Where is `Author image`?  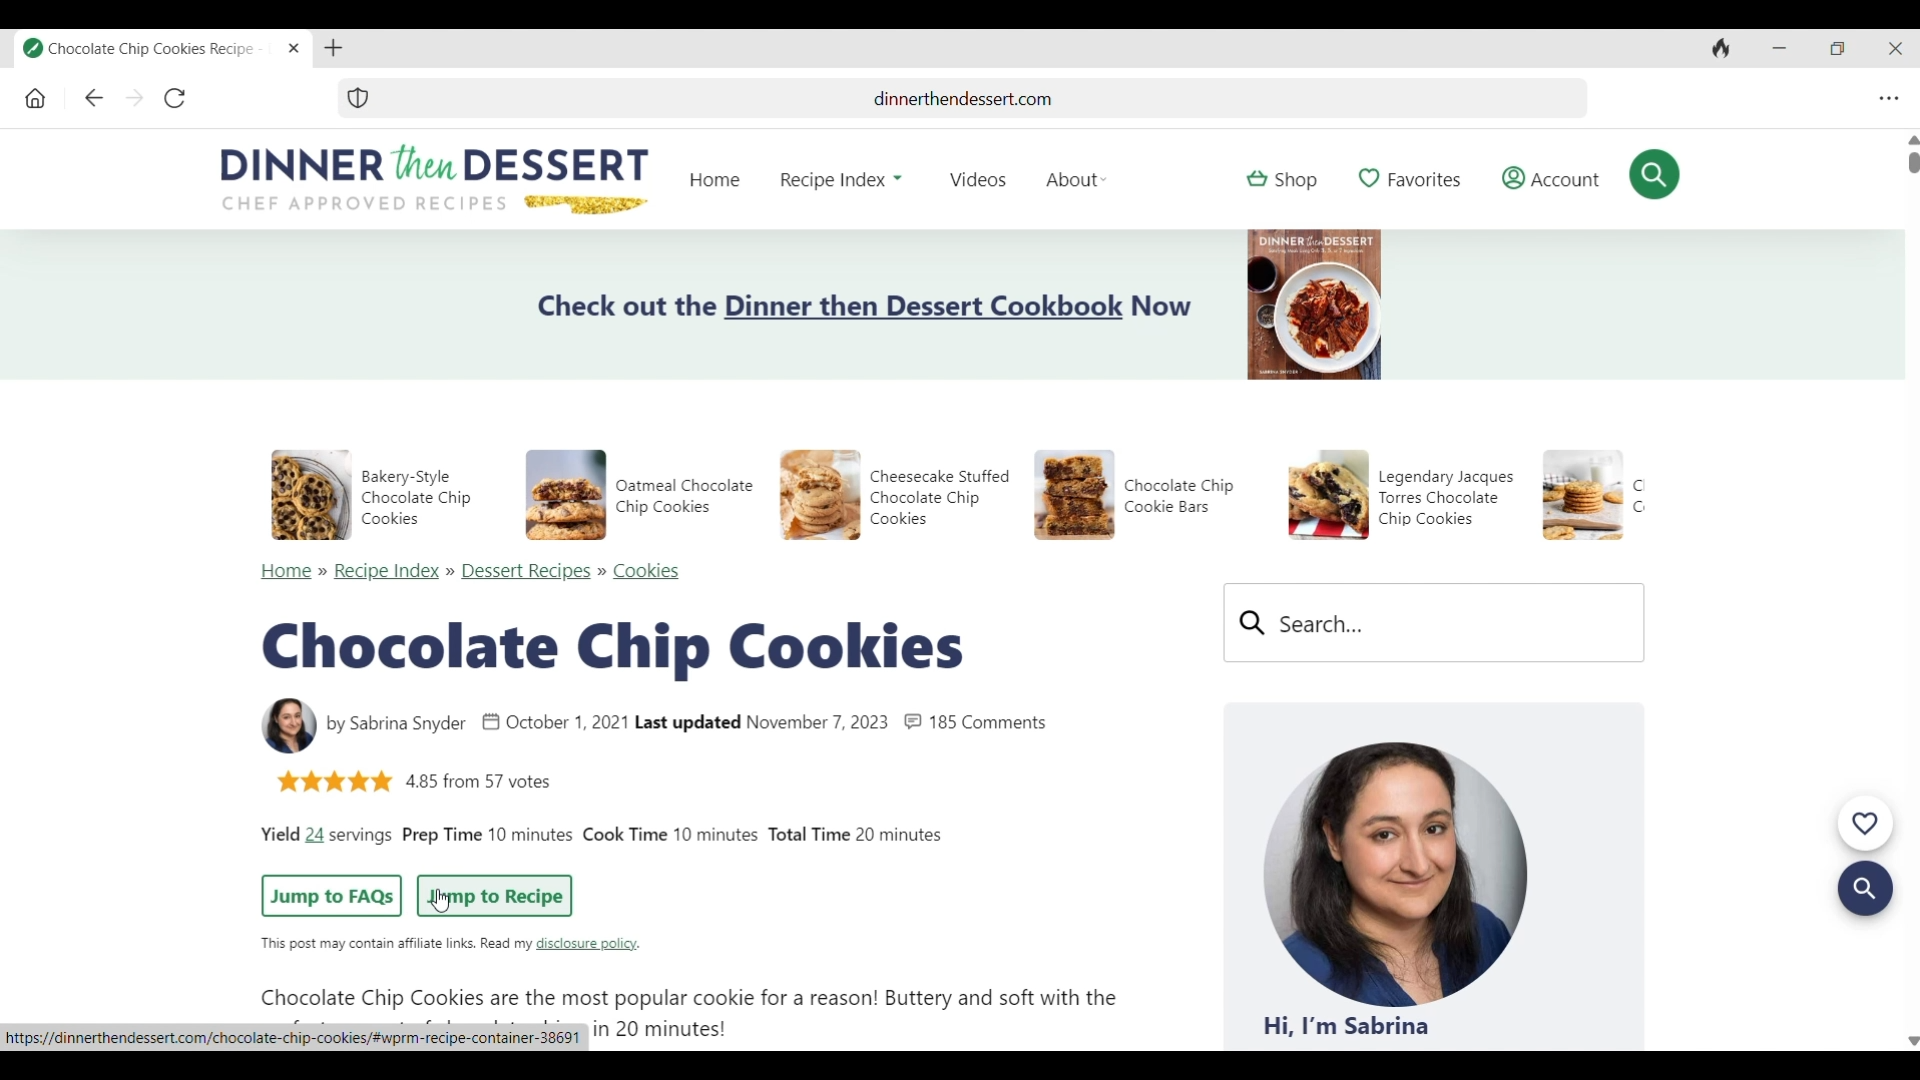
Author image is located at coordinates (289, 726).